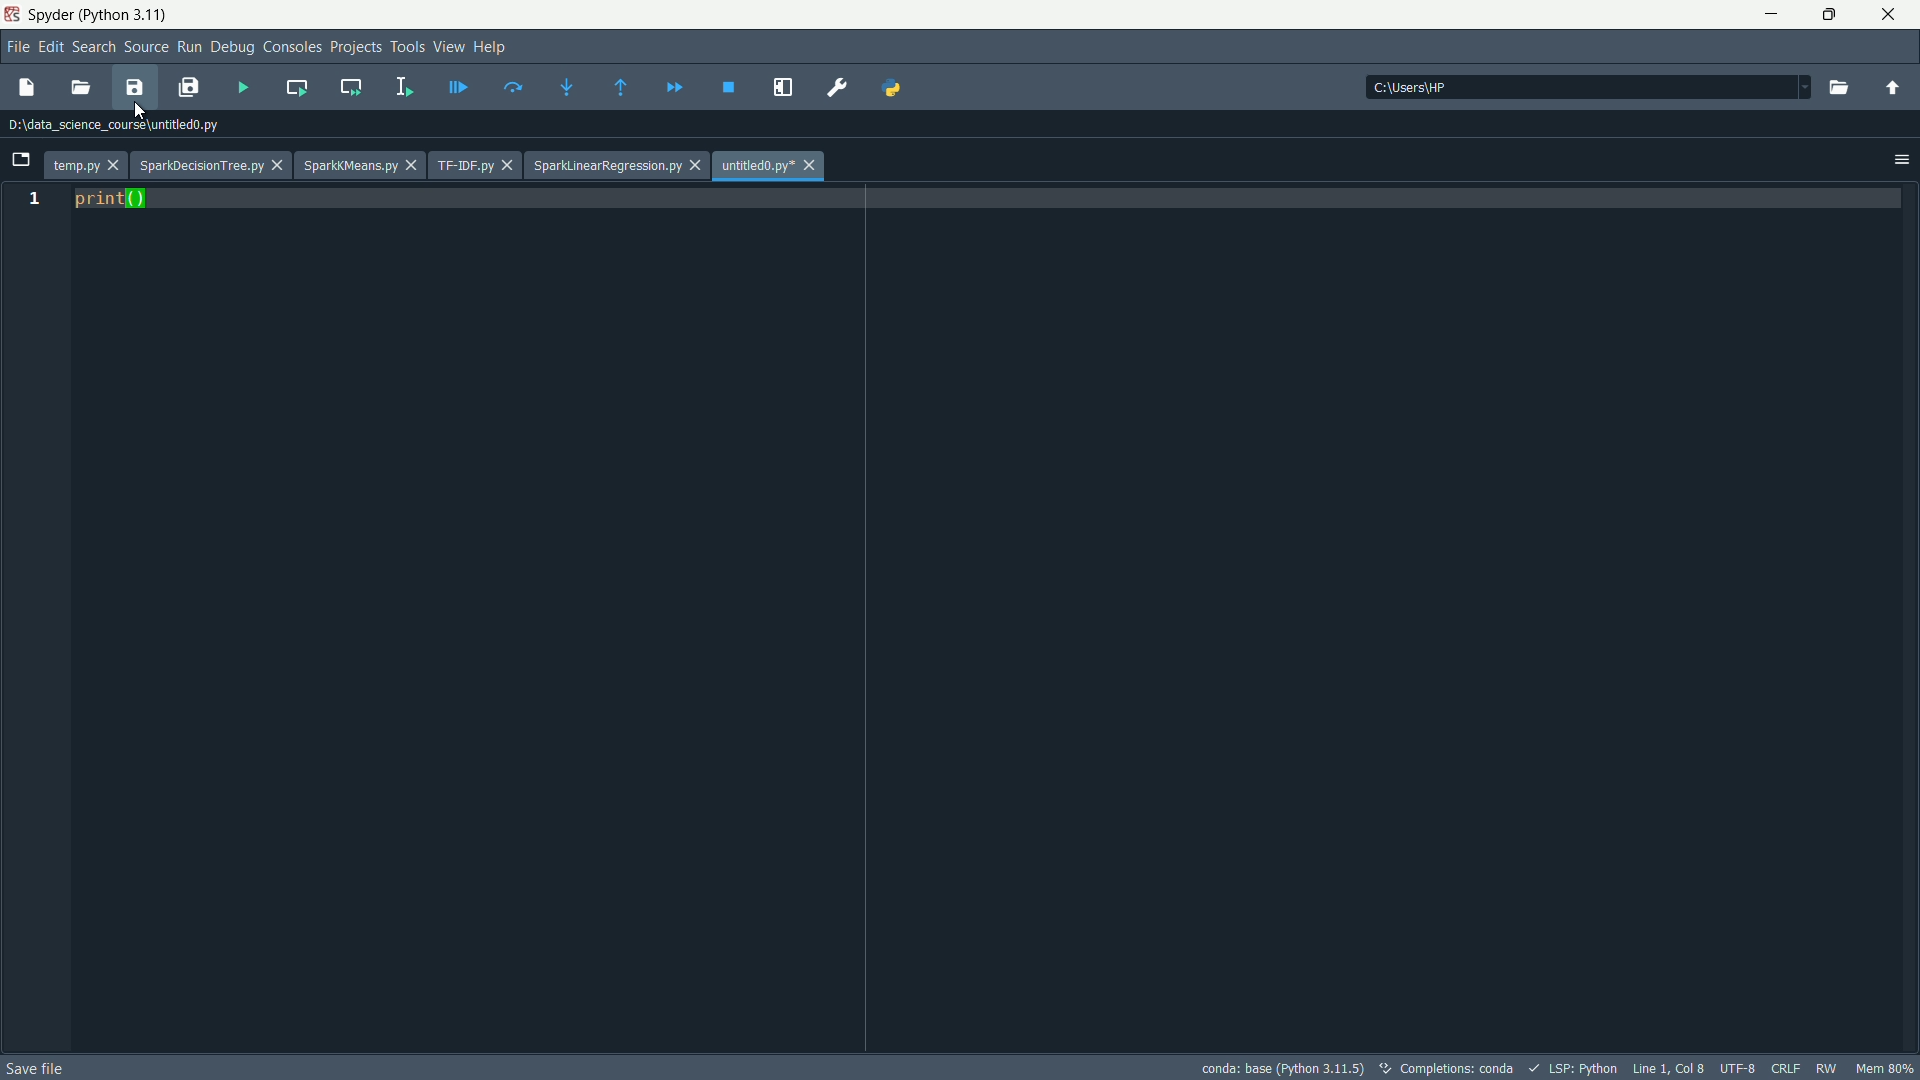 Image resolution: width=1920 pixels, height=1080 pixels. I want to click on , so click(447, 45).